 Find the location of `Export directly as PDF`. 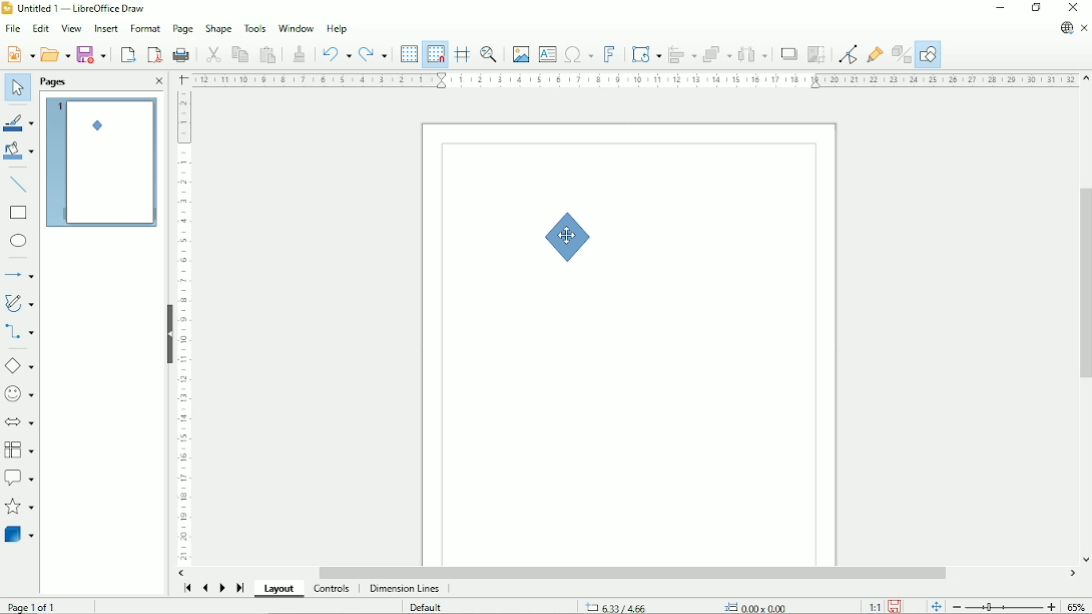

Export directly as PDF is located at coordinates (152, 54).